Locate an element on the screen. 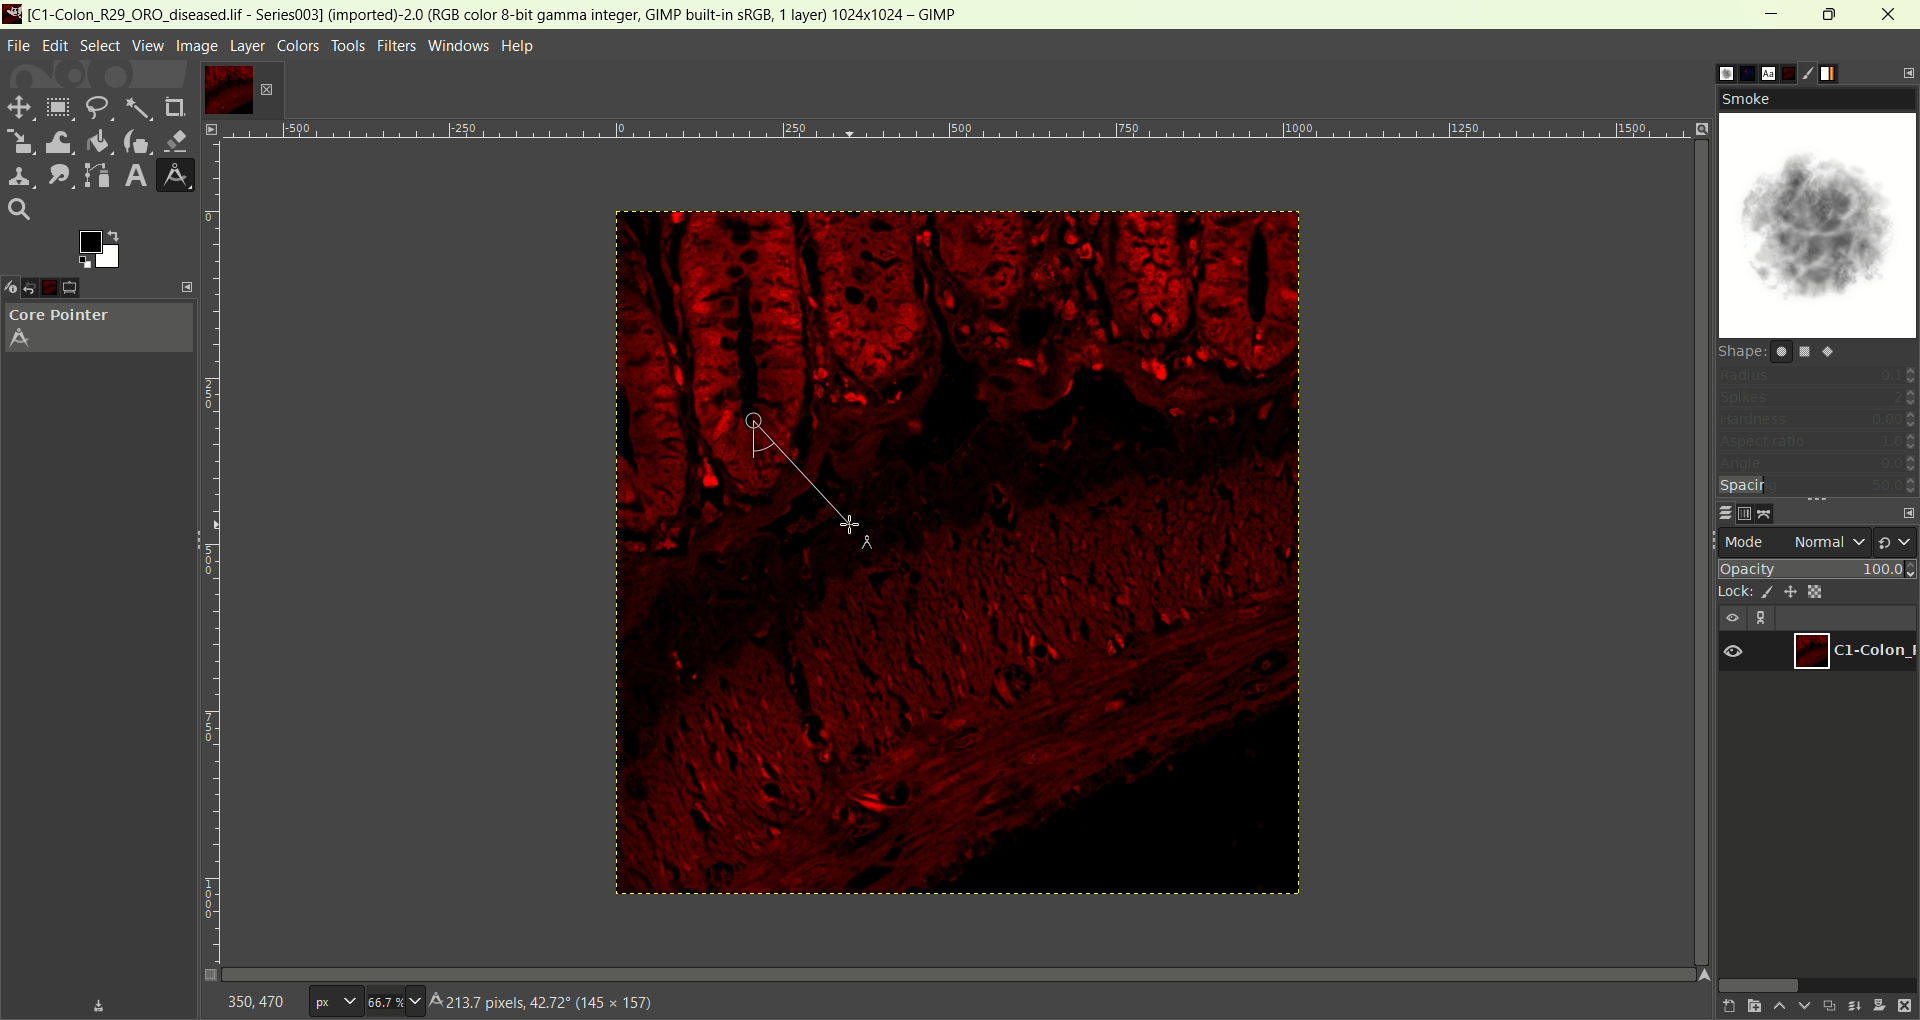 This screenshot has width=1920, height=1020. switch to another group of mode is located at coordinates (1897, 541).